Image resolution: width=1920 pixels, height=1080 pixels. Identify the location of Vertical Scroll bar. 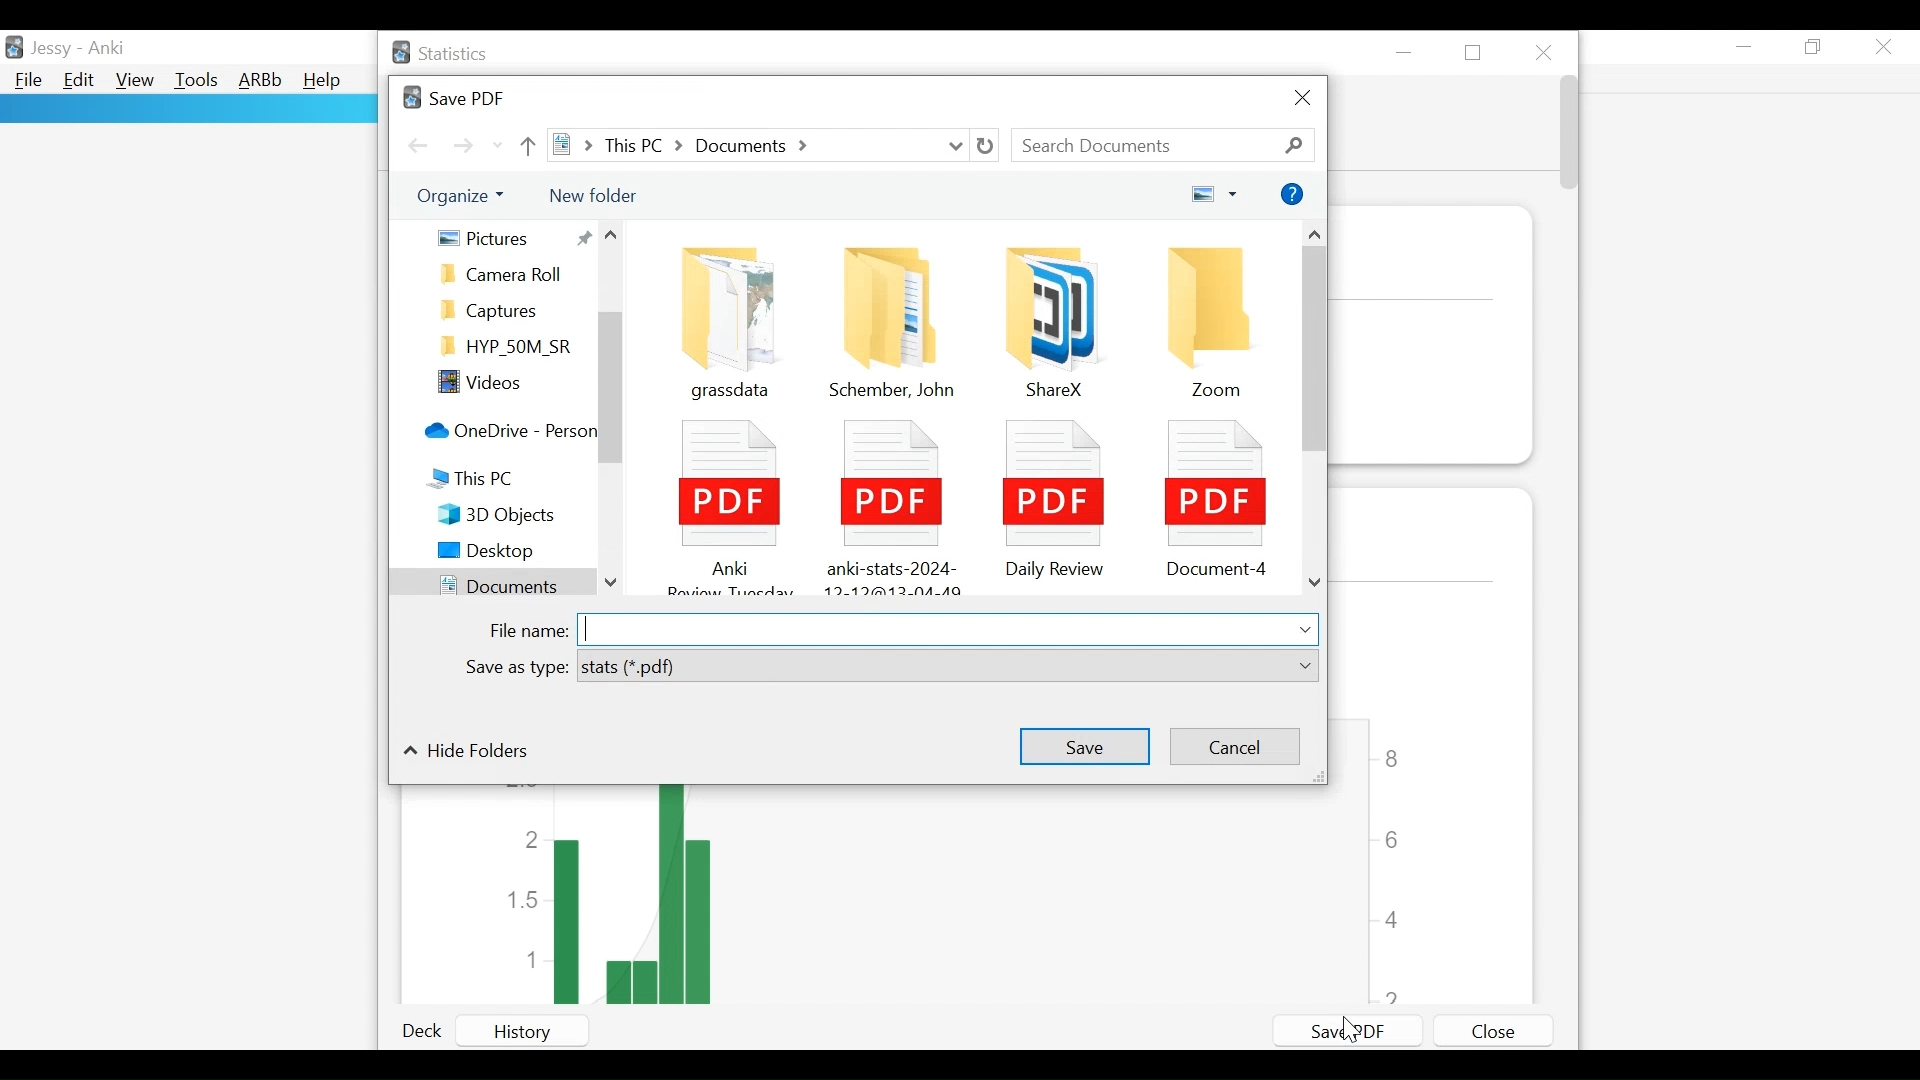
(611, 390).